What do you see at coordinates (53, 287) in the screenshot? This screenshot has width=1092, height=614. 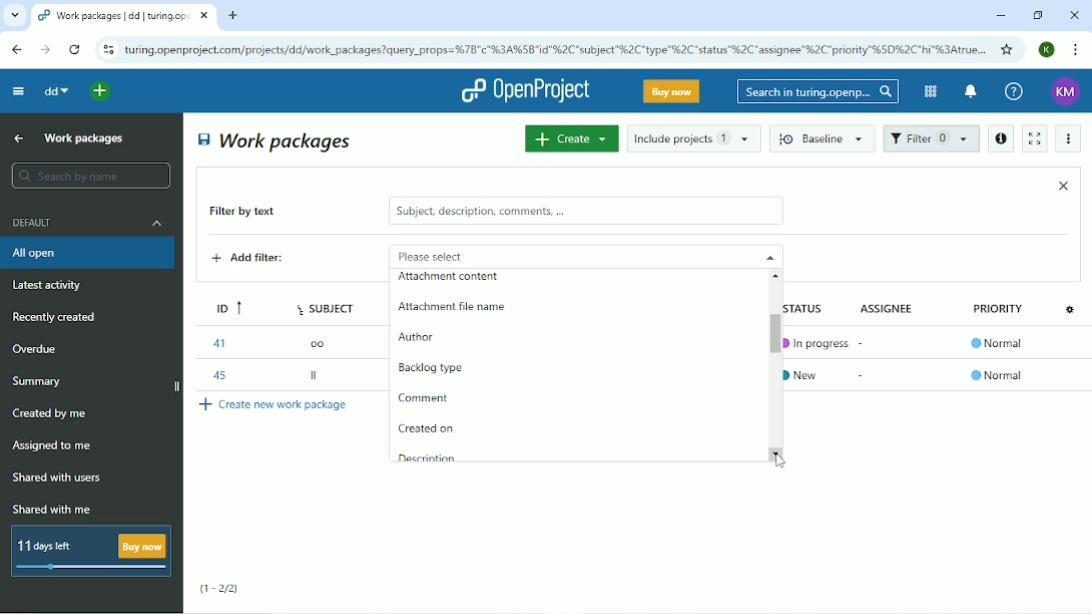 I see `Latest activity` at bounding box center [53, 287].